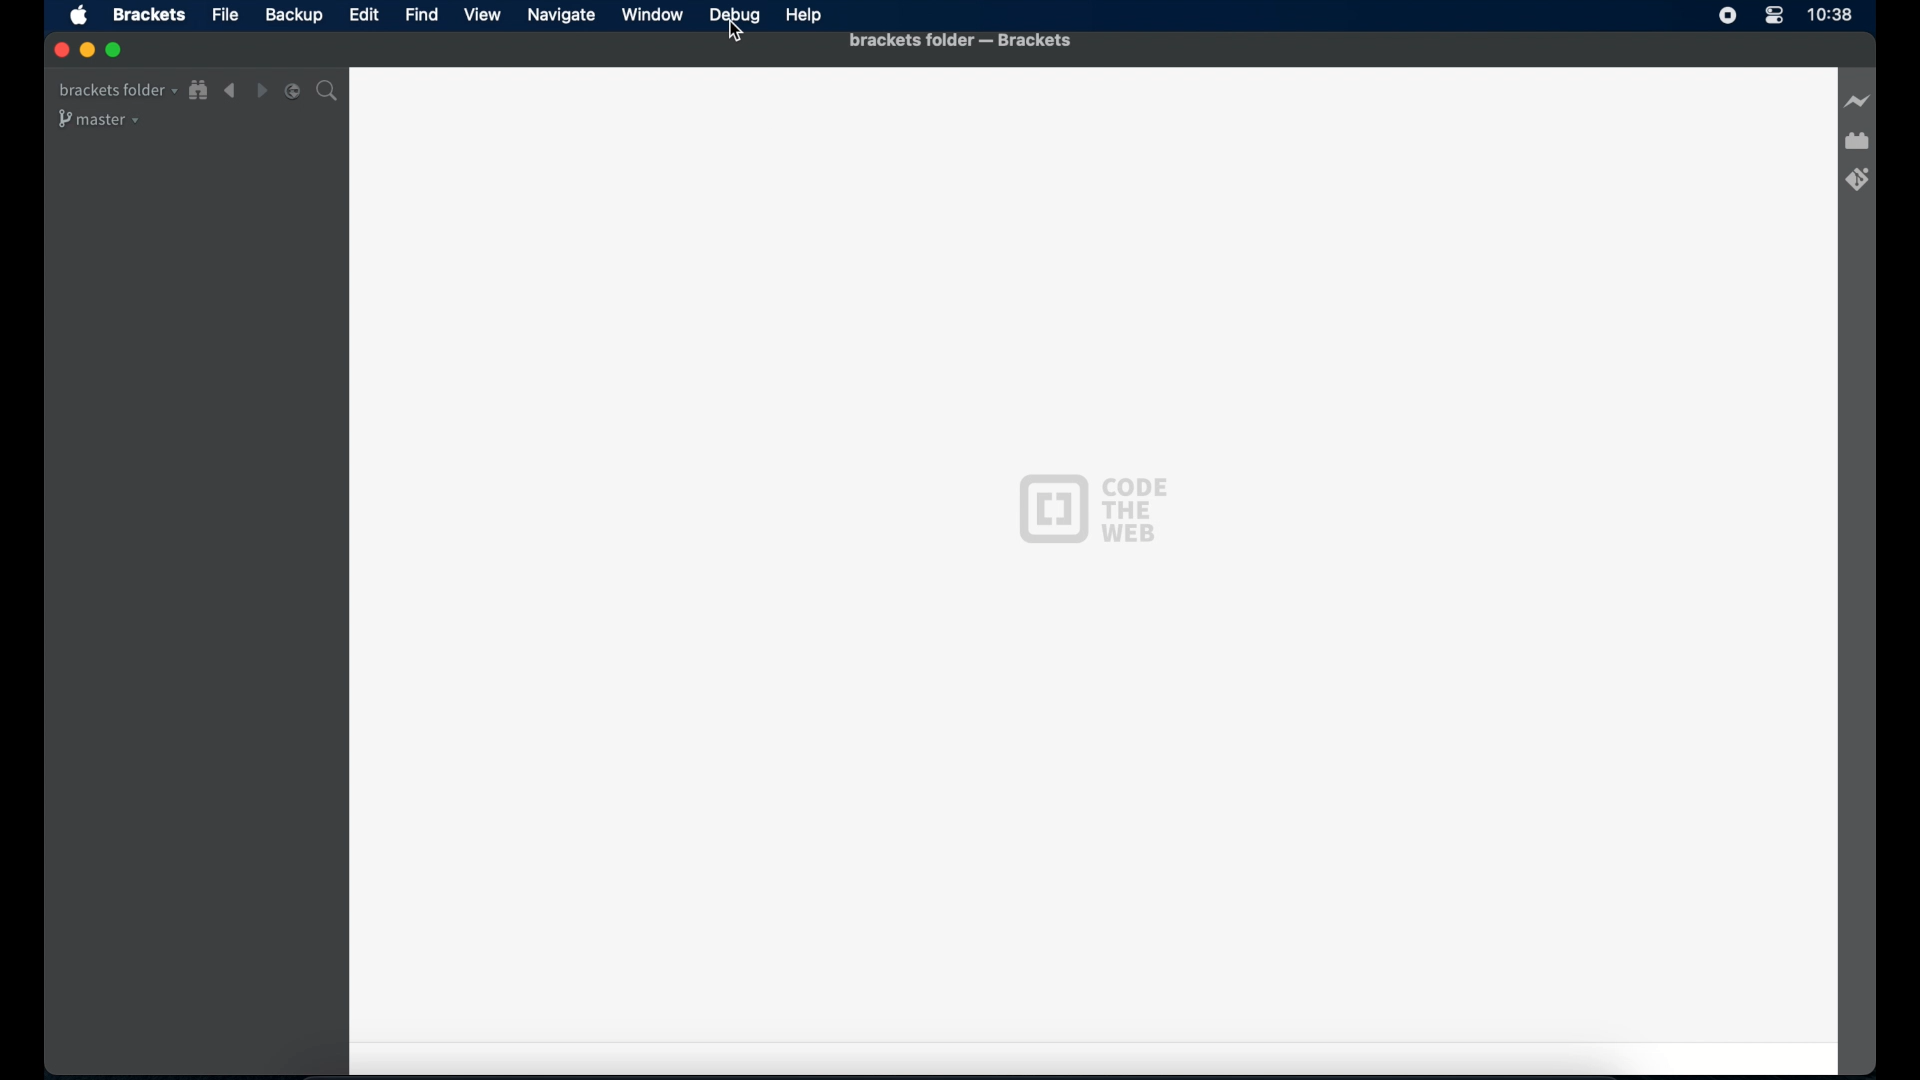  Describe the element at coordinates (804, 17) in the screenshot. I see `help` at that location.